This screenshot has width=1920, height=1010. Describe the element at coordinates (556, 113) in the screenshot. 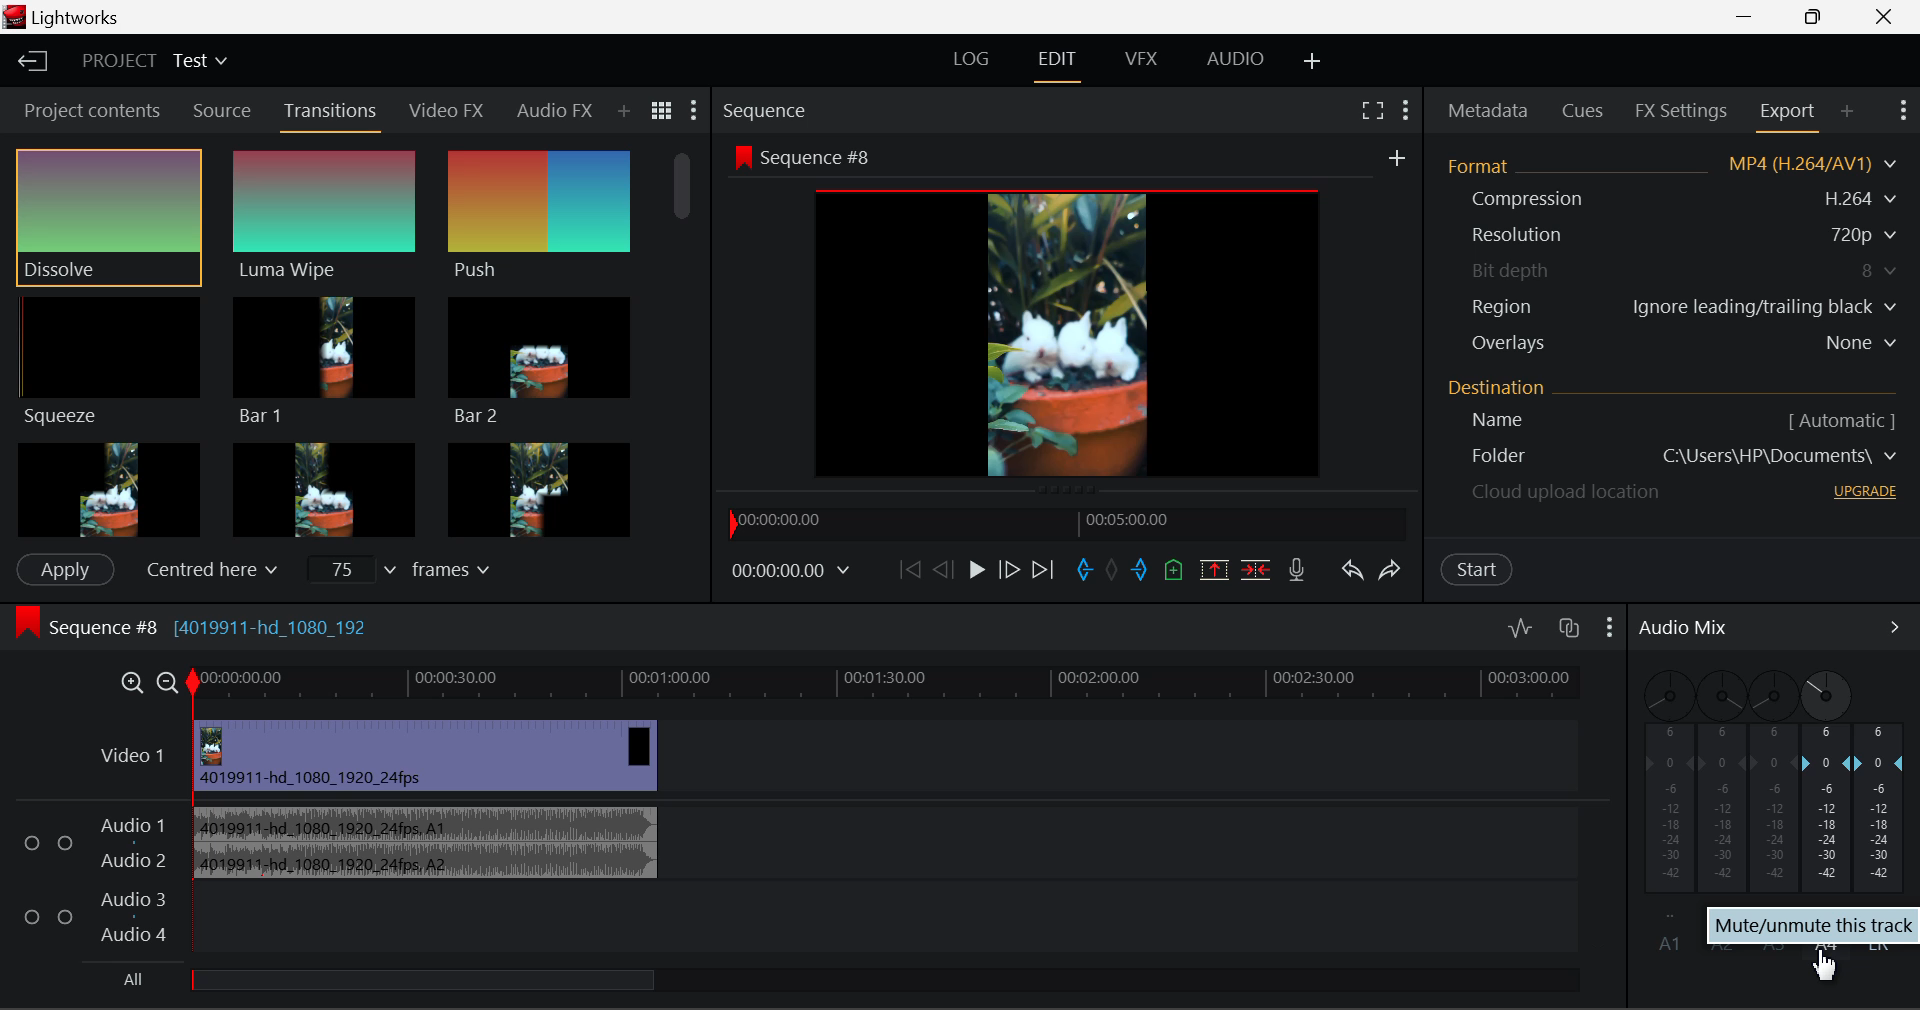

I see `Audio FX` at that location.